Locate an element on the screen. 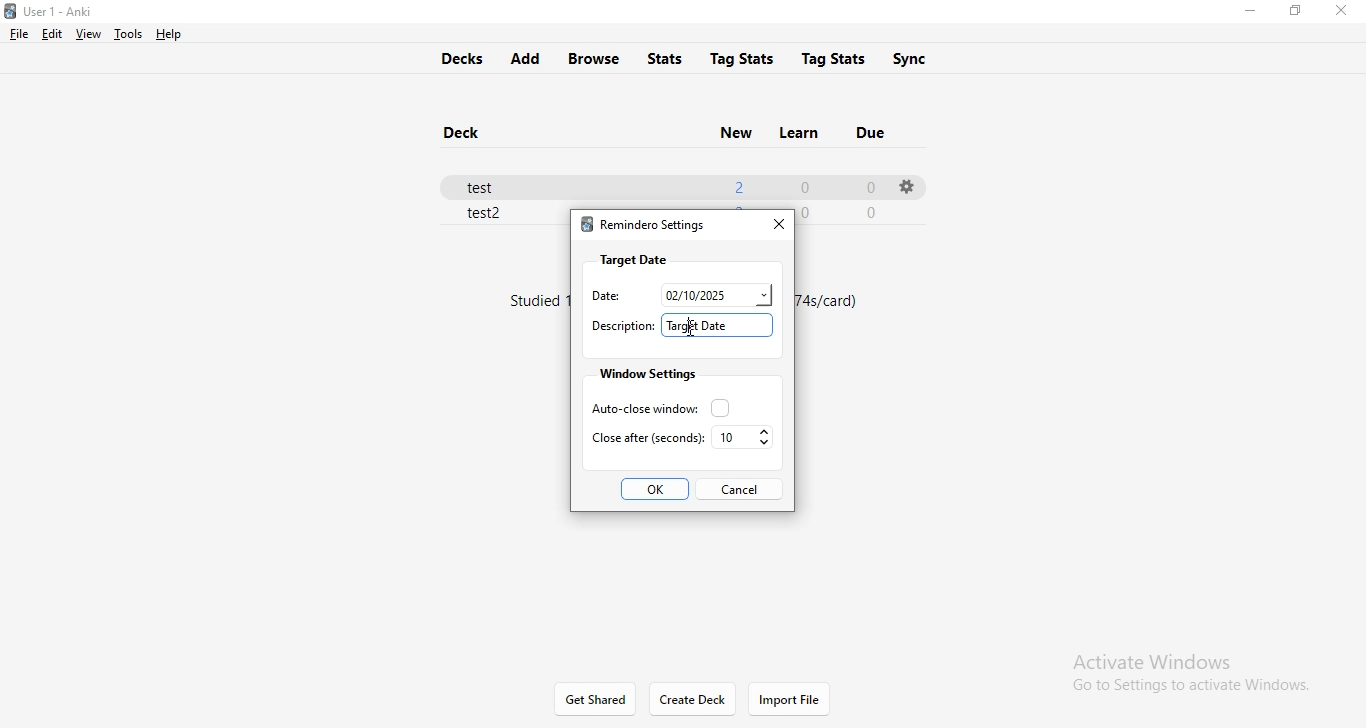 Image resolution: width=1366 pixels, height=728 pixels. settings is located at coordinates (905, 186).